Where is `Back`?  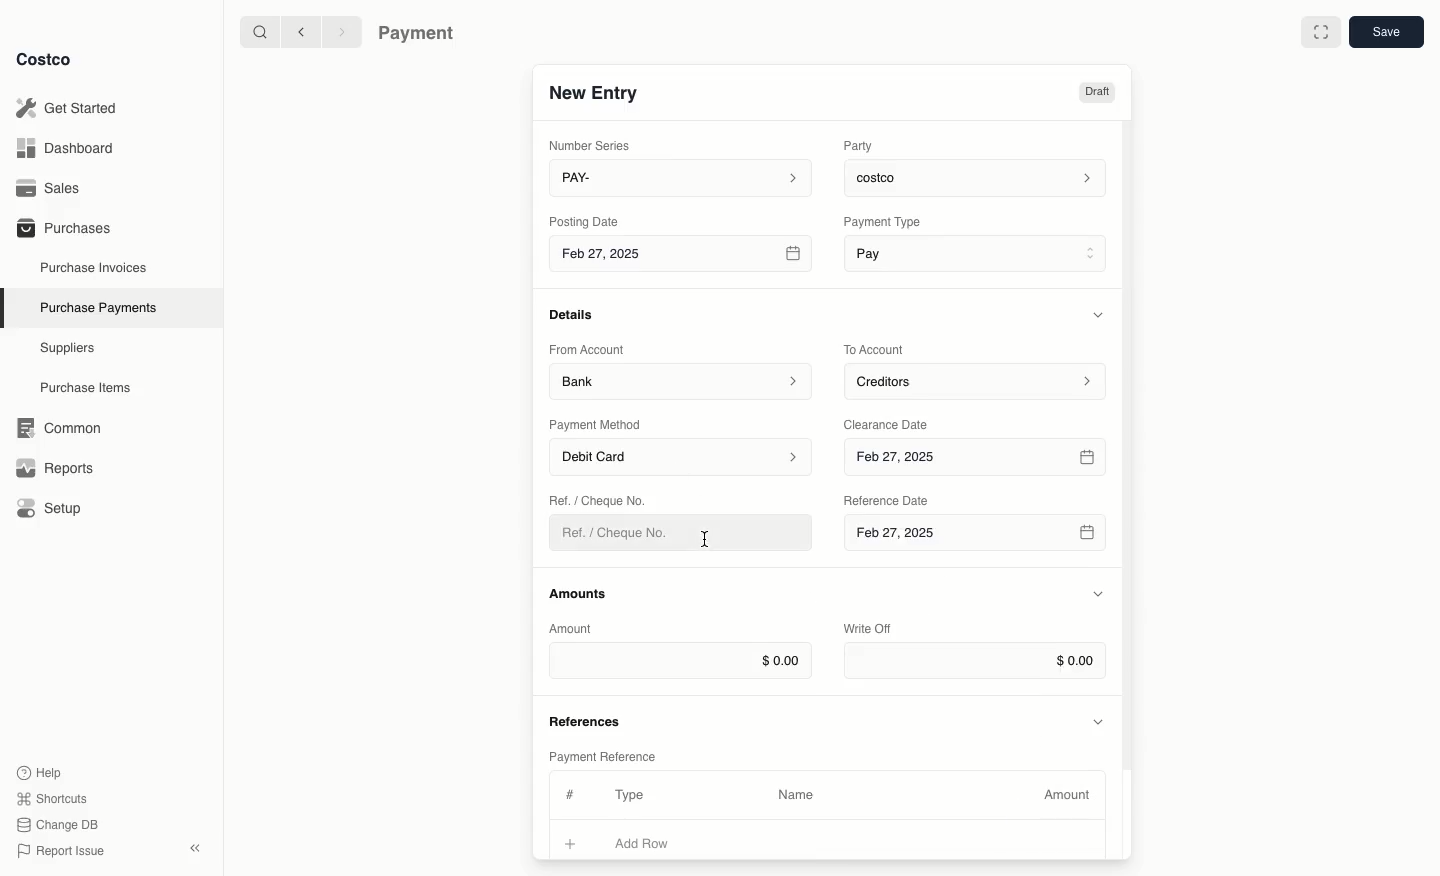 Back is located at coordinates (301, 31).